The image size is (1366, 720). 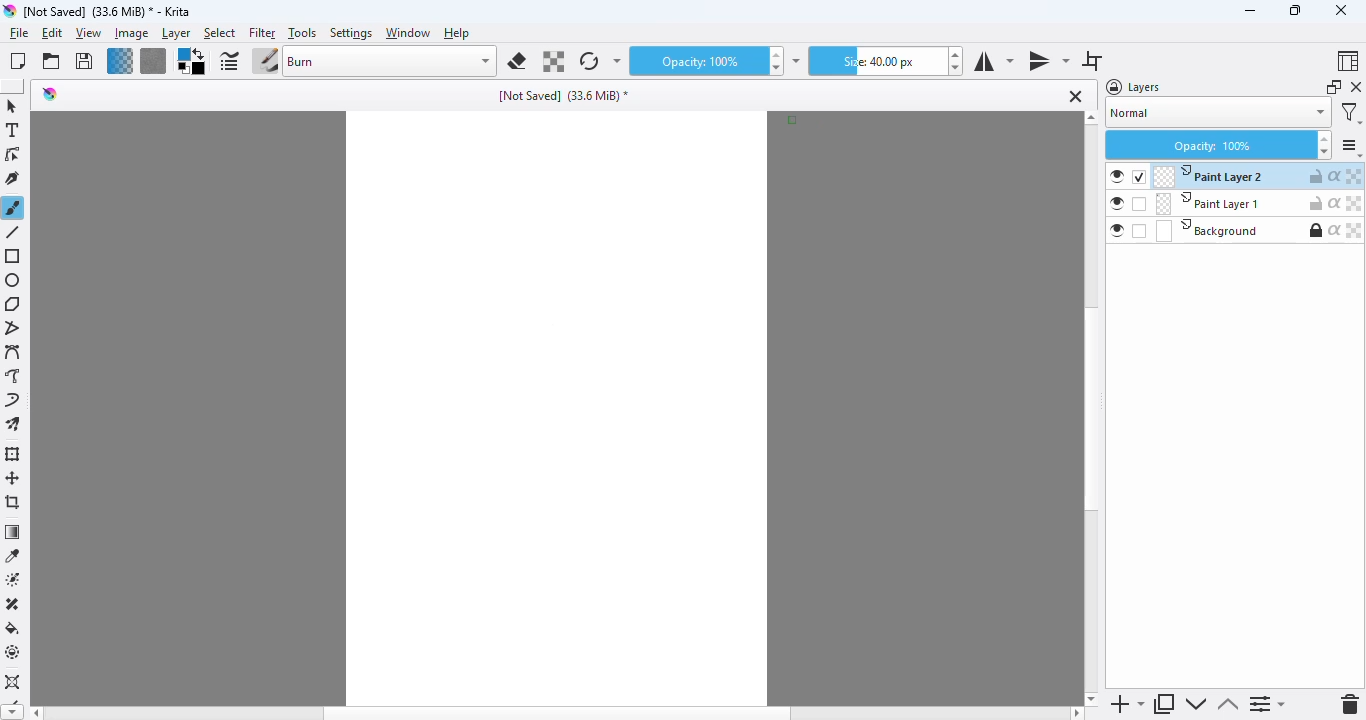 What do you see at coordinates (1209, 176) in the screenshot?
I see `paint layer 2` at bounding box center [1209, 176].